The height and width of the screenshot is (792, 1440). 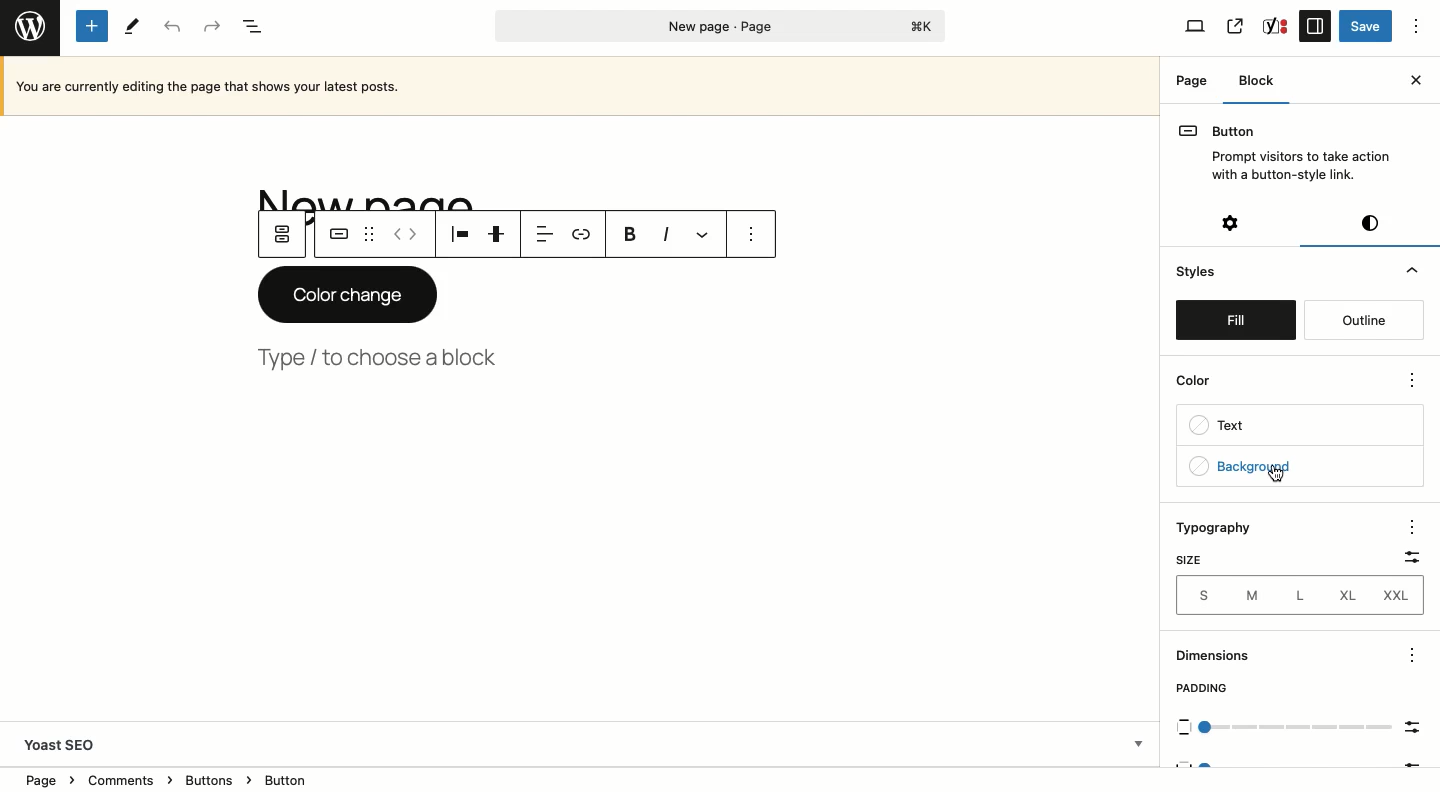 I want to click on Type, choose a block, so click(x=382, y=355).